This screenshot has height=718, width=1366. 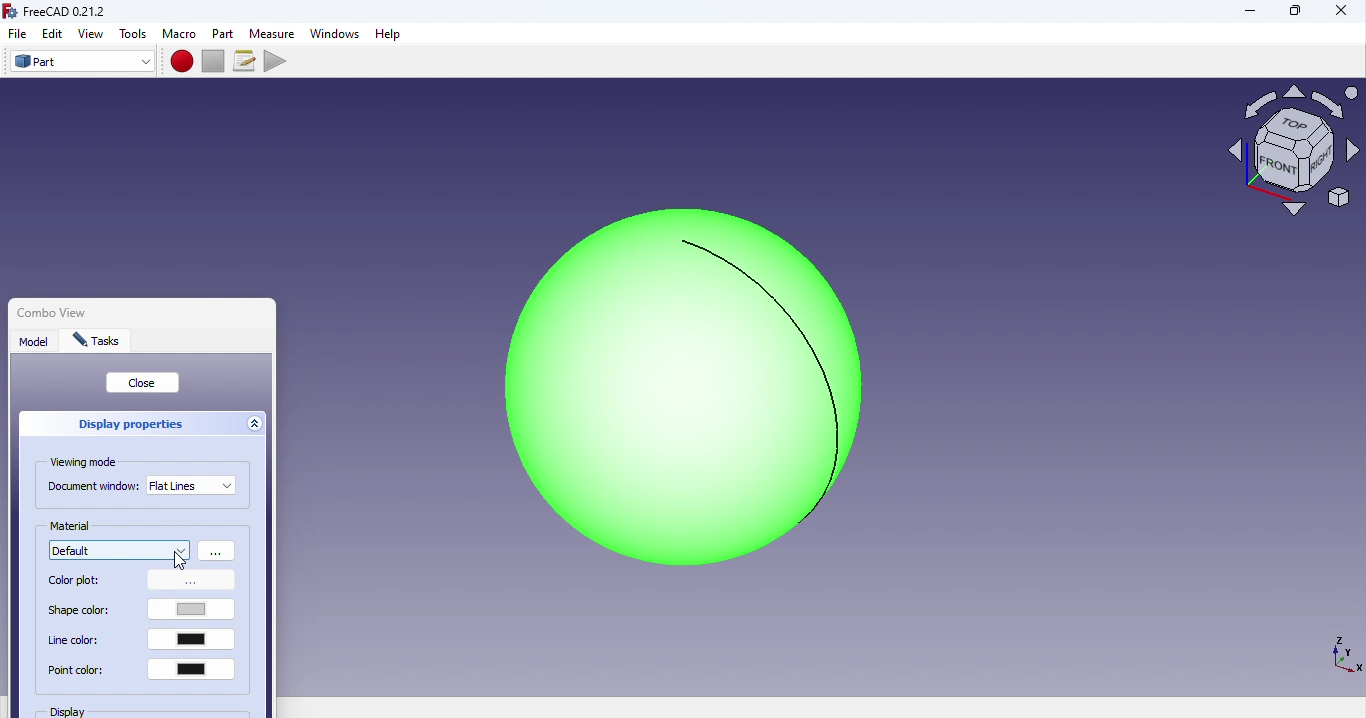 What do you see at coordinates (192, 485) in the screenshot?
I see `Drop down menu` at bounding box center [192, 485].